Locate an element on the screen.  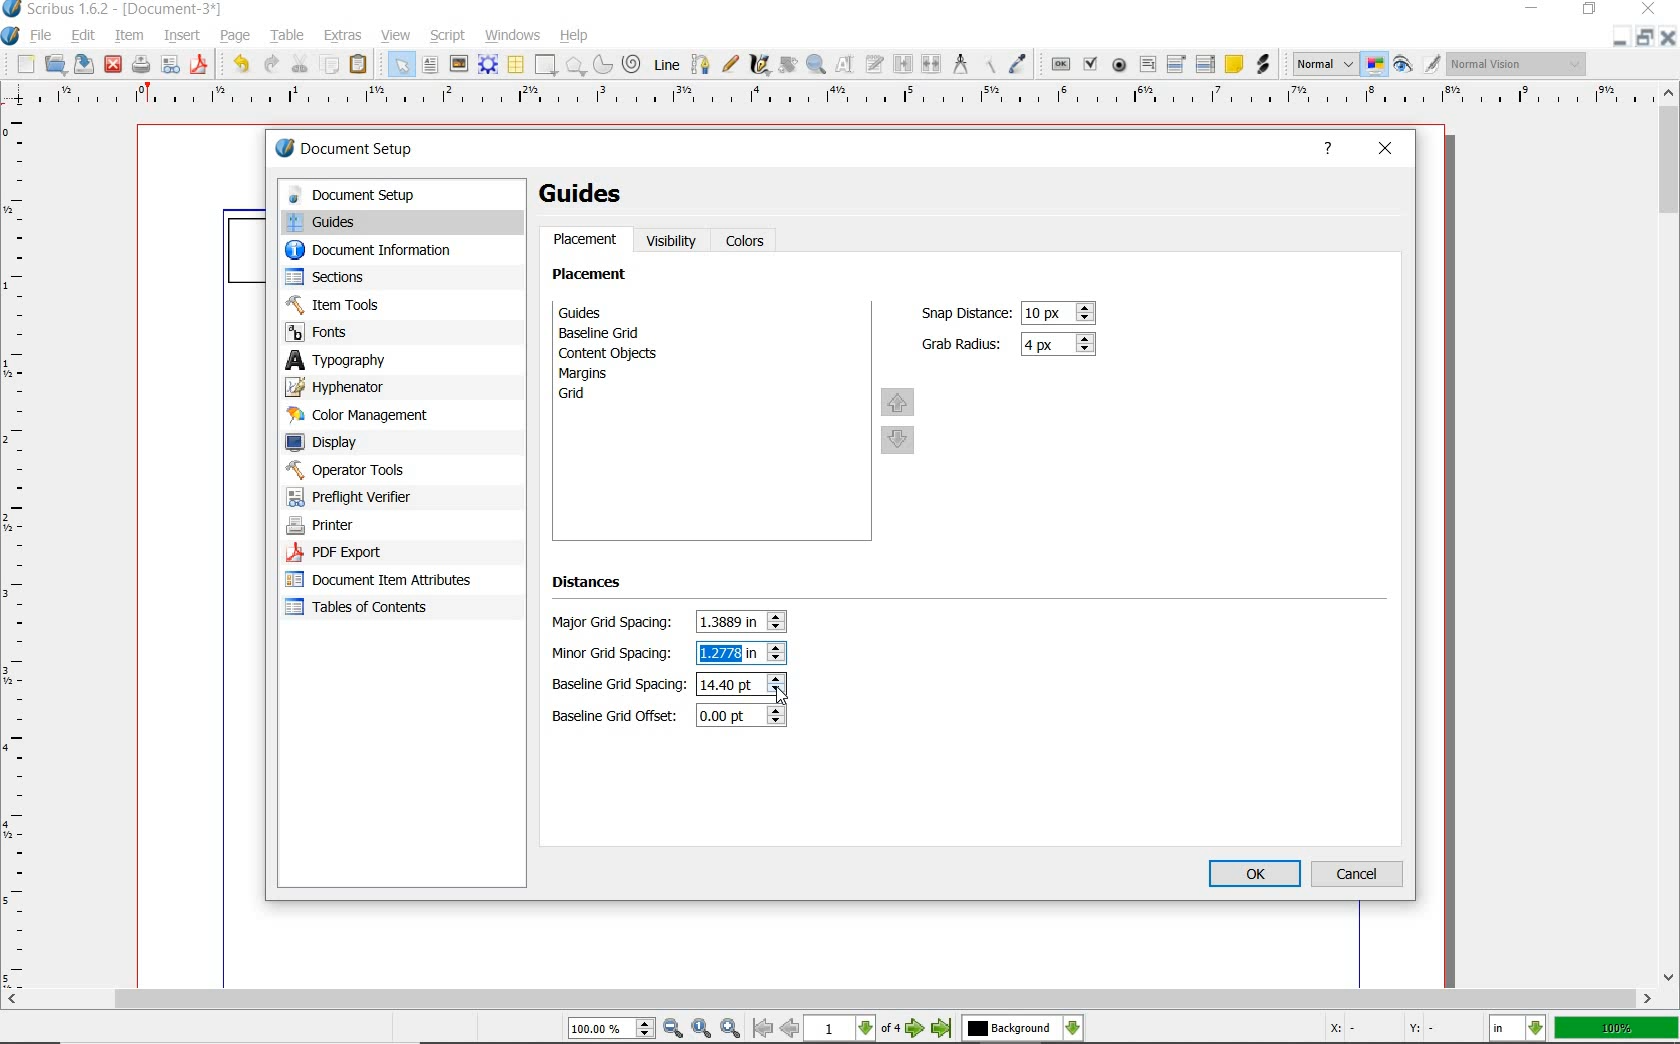
zoom out is located at coordinates (674, 1029).